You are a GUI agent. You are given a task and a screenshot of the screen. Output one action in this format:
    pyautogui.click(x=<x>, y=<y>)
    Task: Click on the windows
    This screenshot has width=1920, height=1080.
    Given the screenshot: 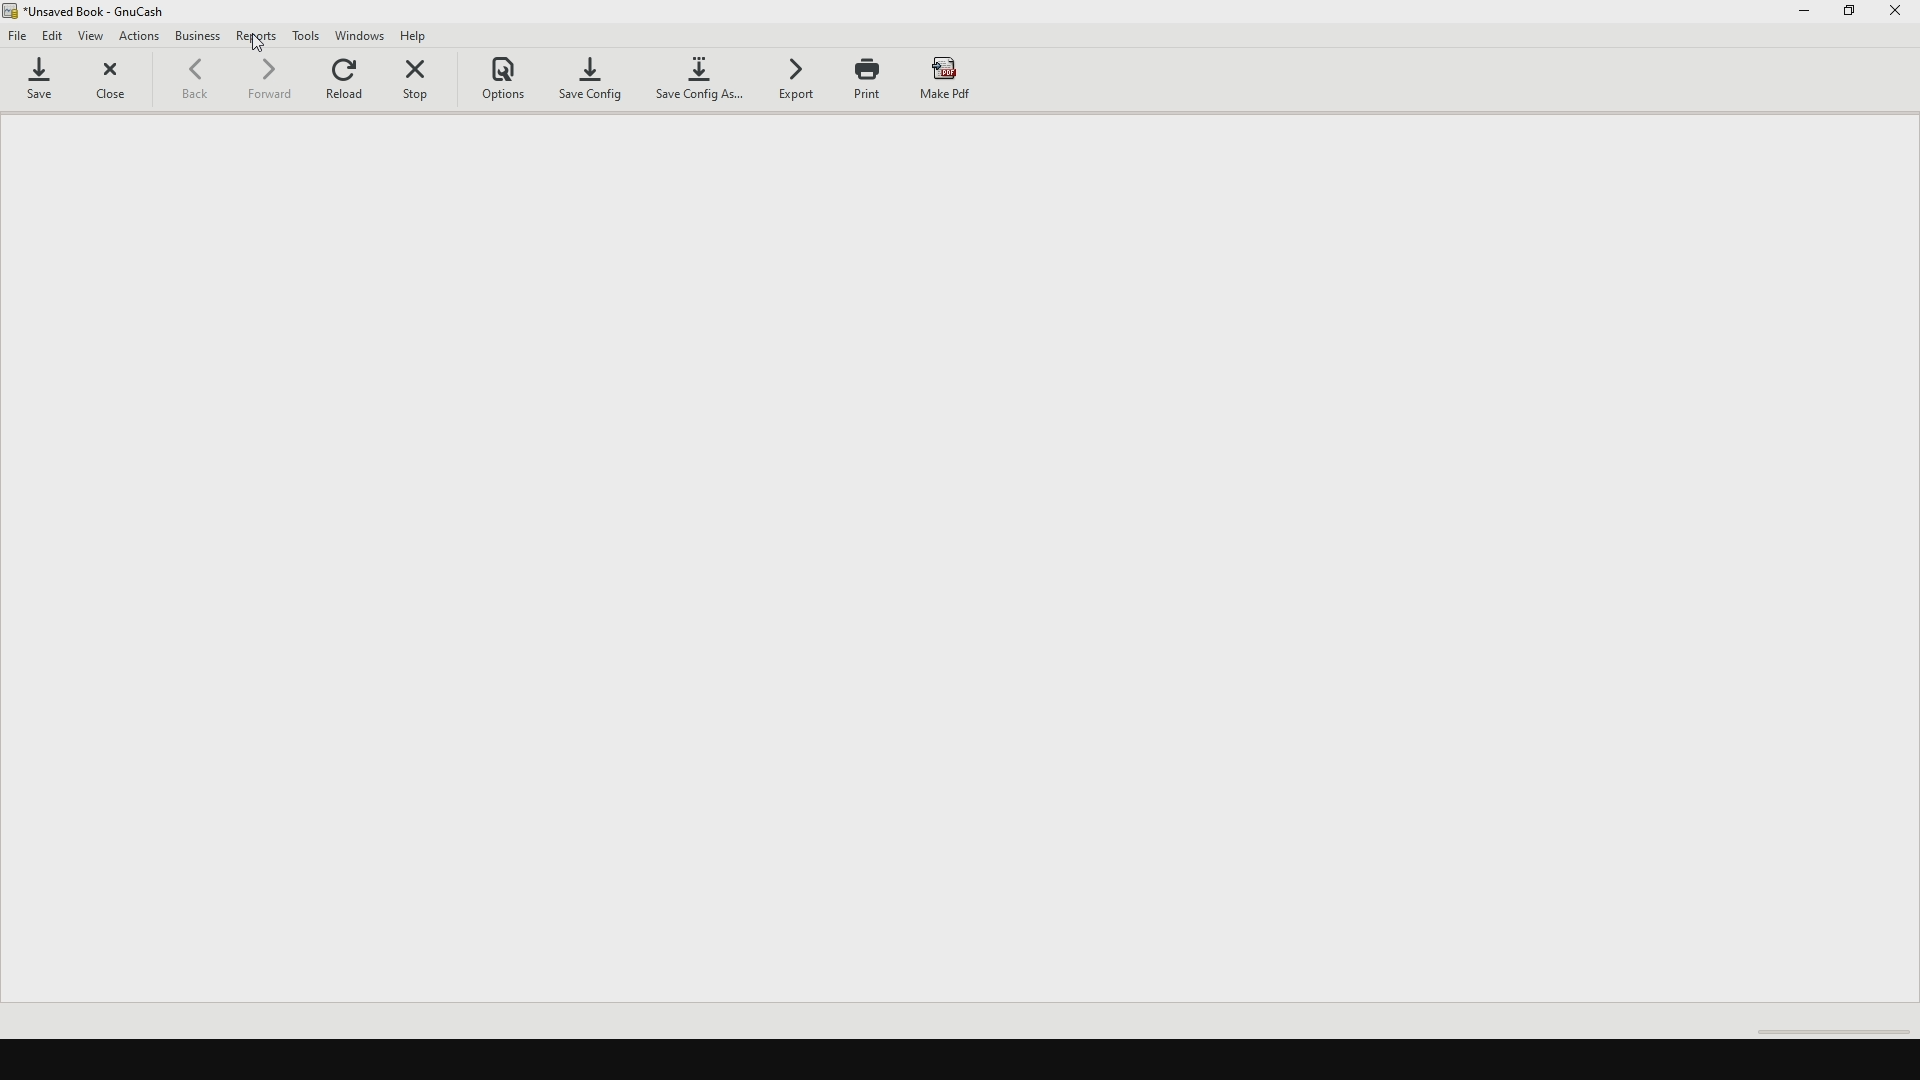 What is the action you would take?
    pyautogui.click(x=362, y=36)
    